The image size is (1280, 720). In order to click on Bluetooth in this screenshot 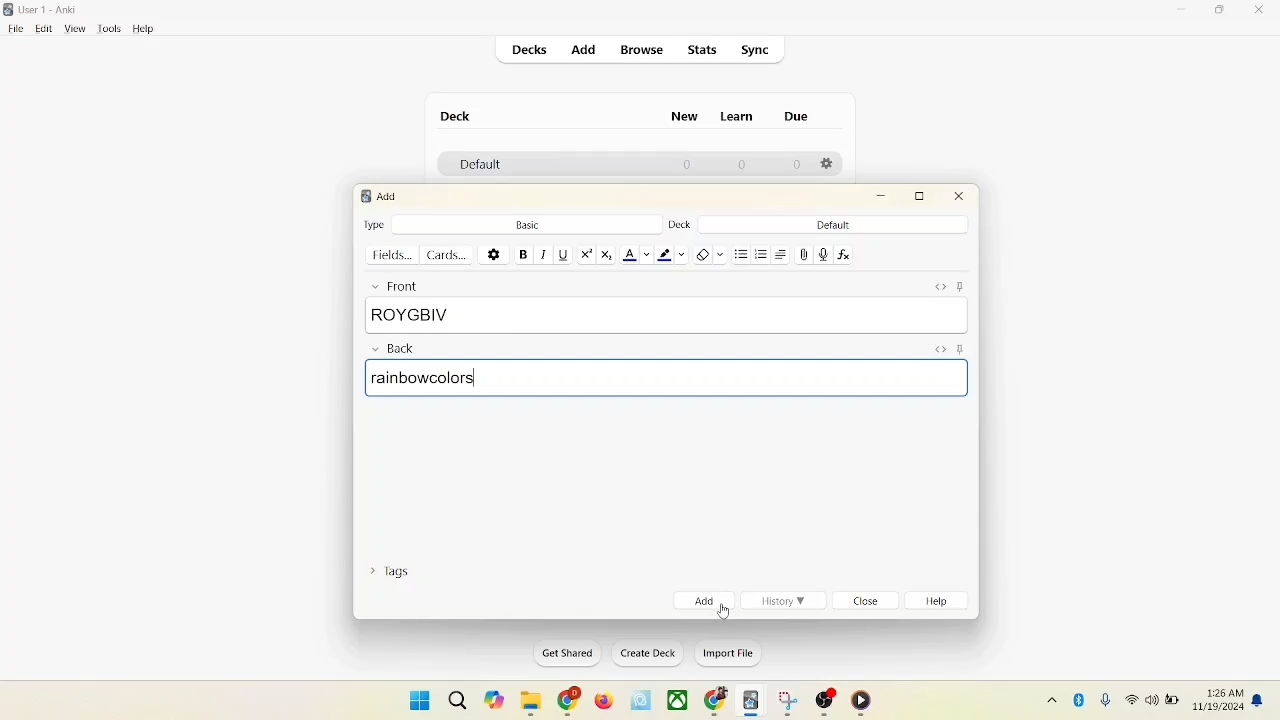, I will do `click(1080, 697)`.